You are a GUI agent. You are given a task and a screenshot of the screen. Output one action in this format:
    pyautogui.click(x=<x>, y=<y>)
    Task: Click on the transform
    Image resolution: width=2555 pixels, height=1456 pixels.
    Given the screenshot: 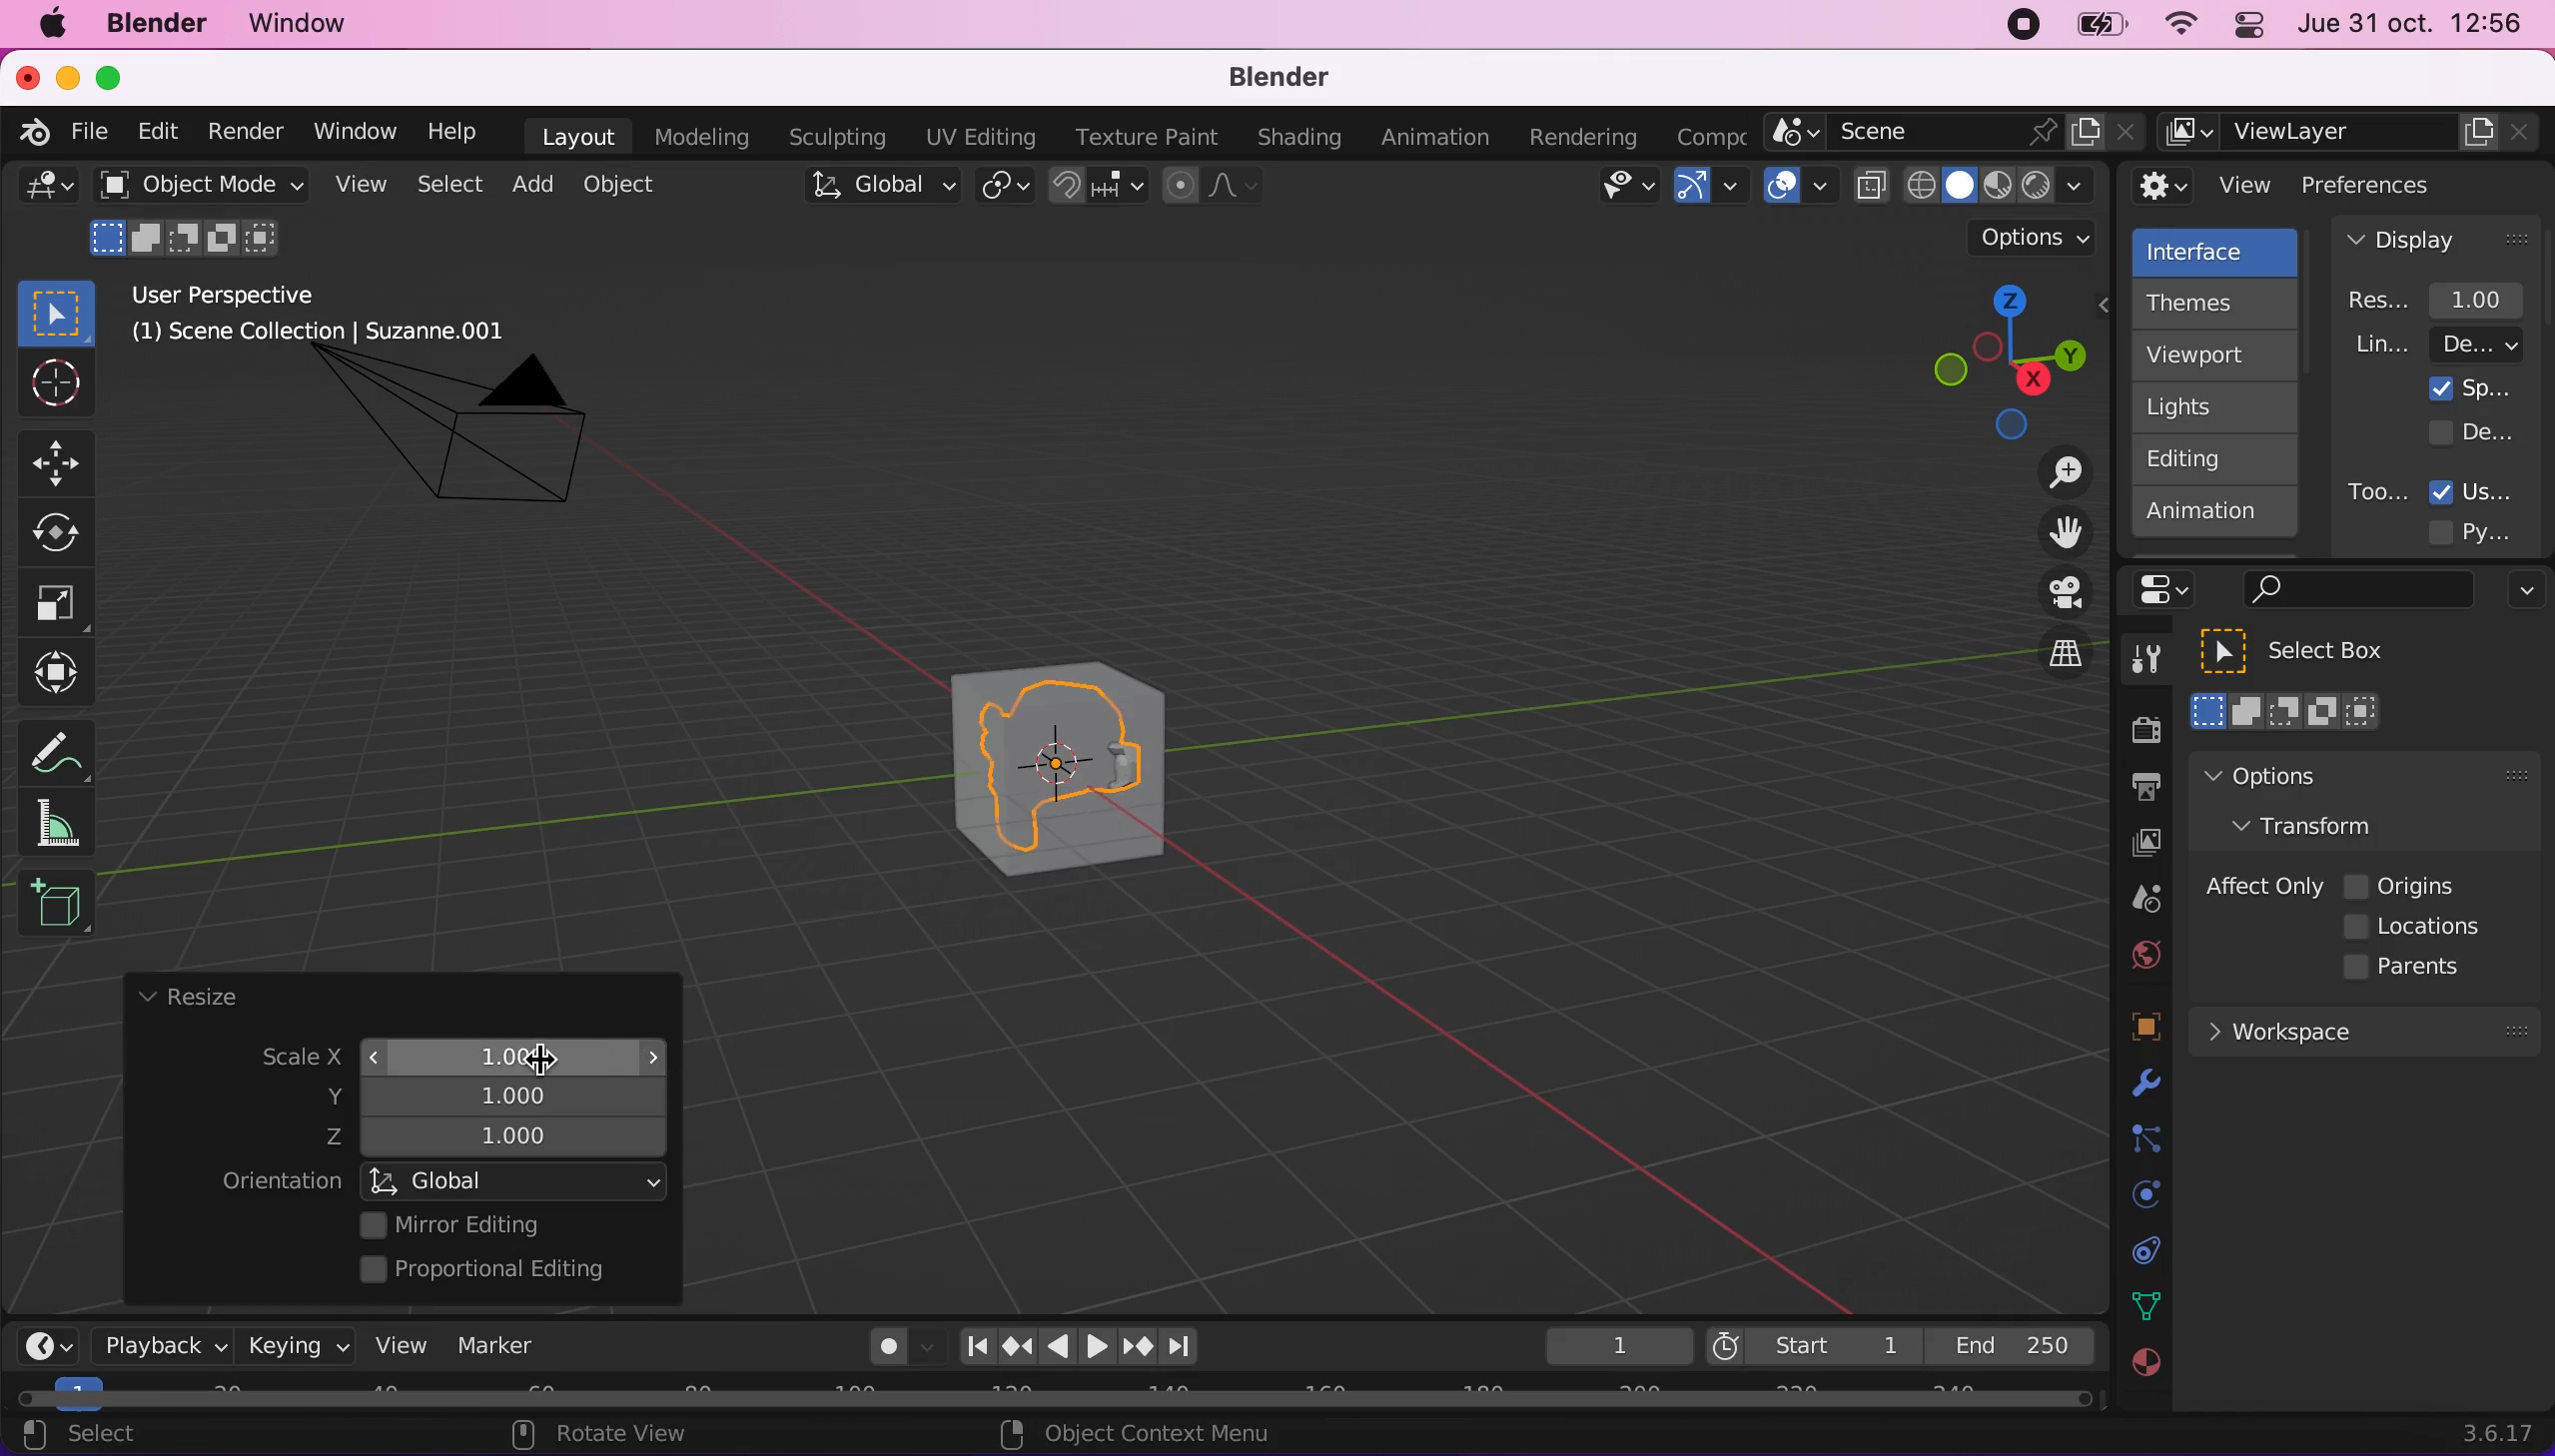 What is the action you would take?
    pyautogui.click(x=2324, y=824)
    